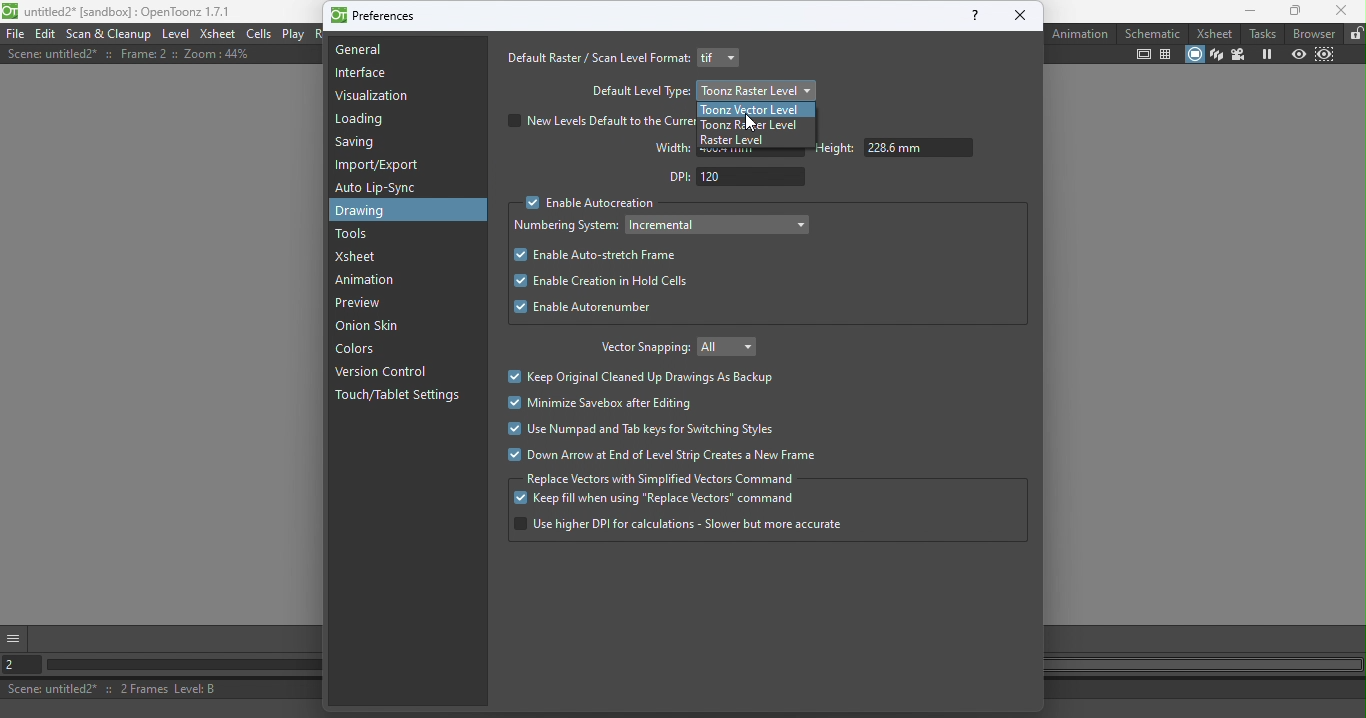 This screenshot has width=1366, height=718. What do you see at coordinates (720, 224) in the screenshot?
I see `Drop down menu` at bounding box center [720, 224].